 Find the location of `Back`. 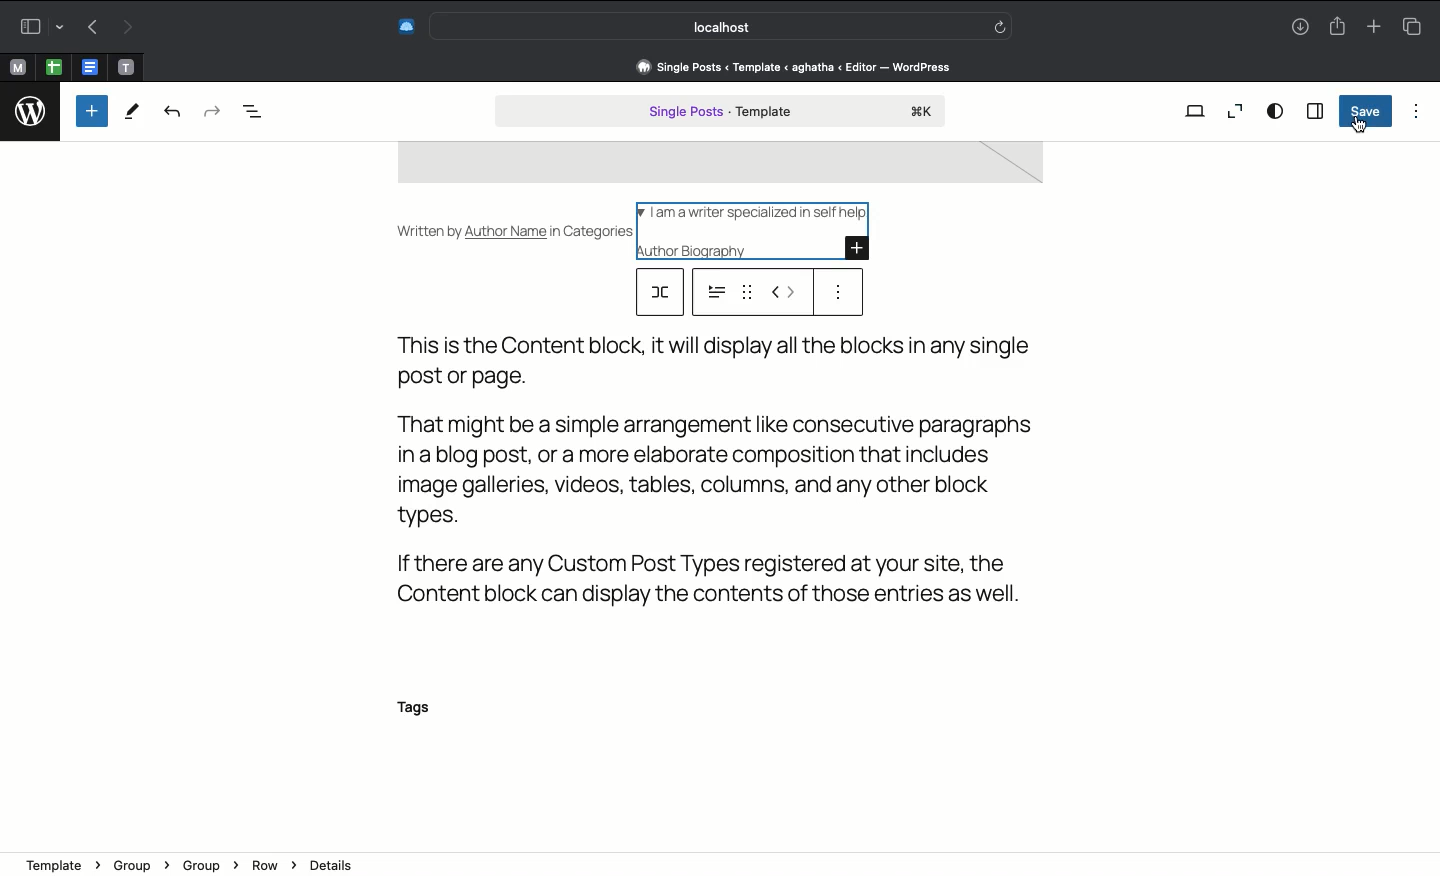

Back is located at coordinates (92, 28).